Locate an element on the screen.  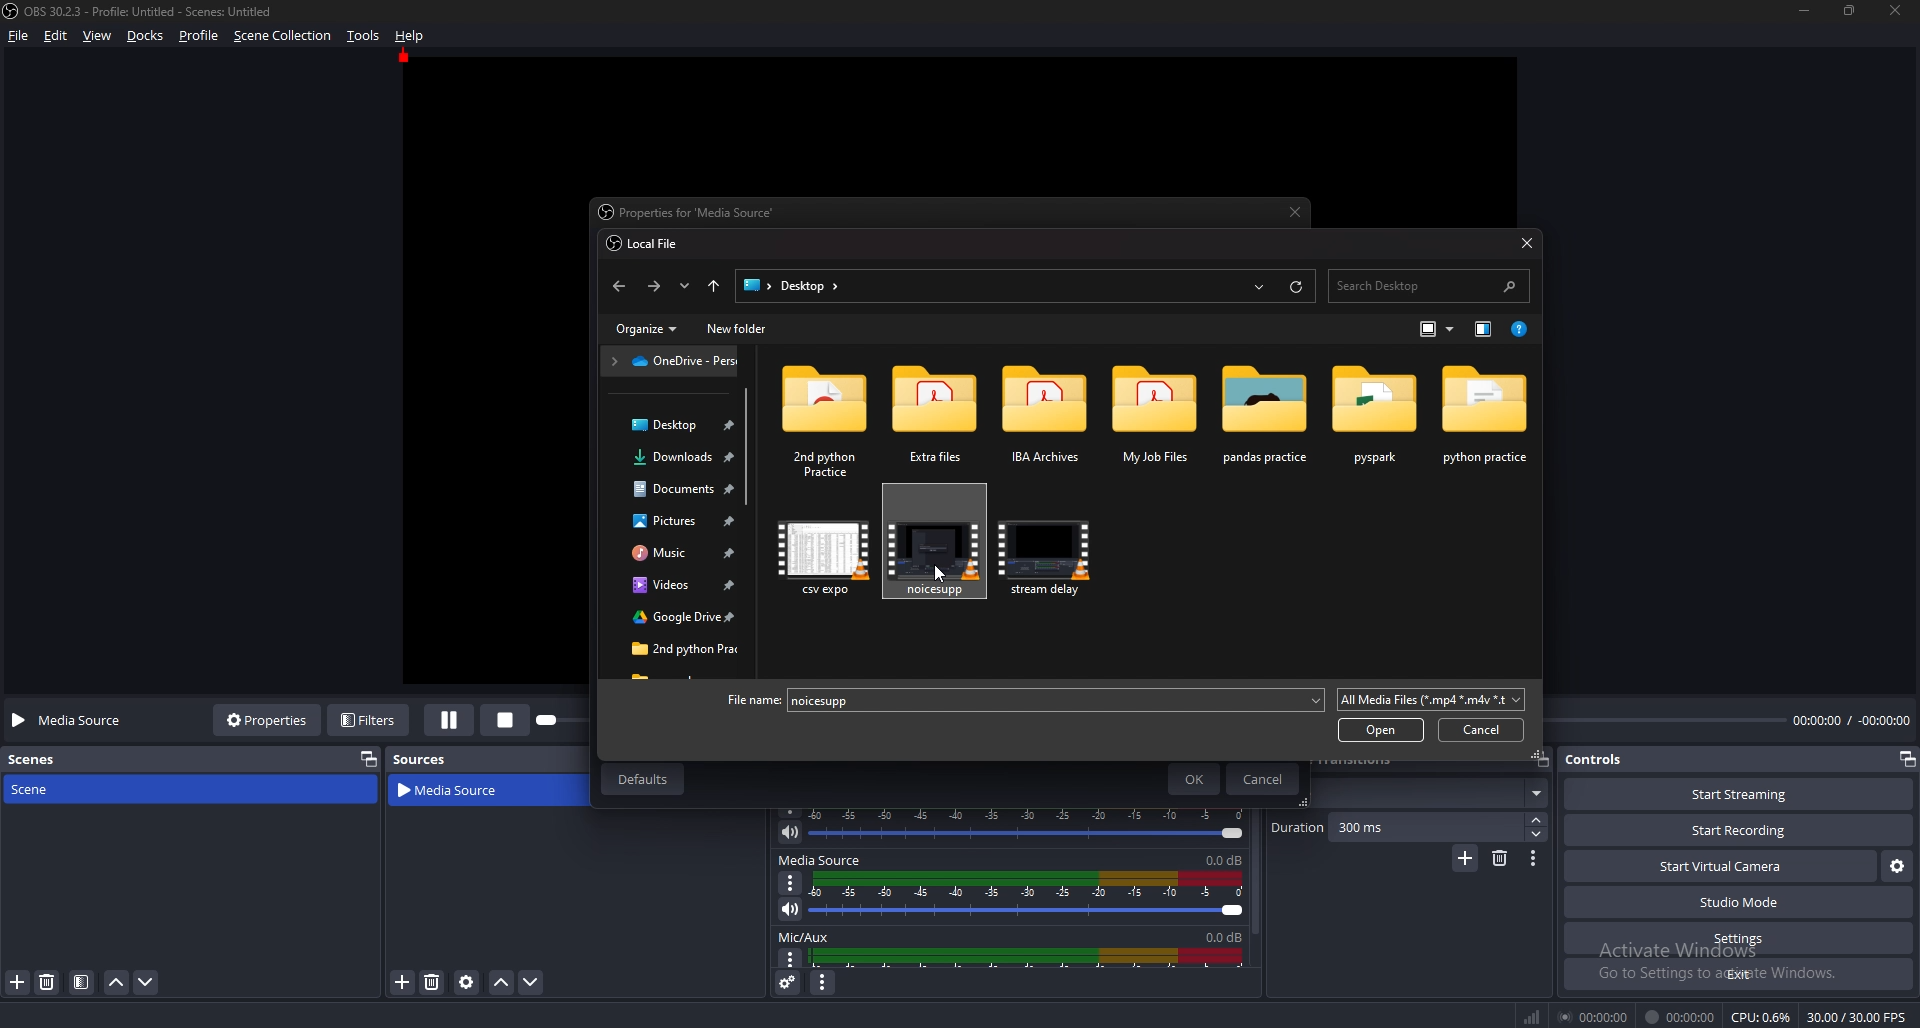
properties for 'media source' is located at coordinates (694, 214).